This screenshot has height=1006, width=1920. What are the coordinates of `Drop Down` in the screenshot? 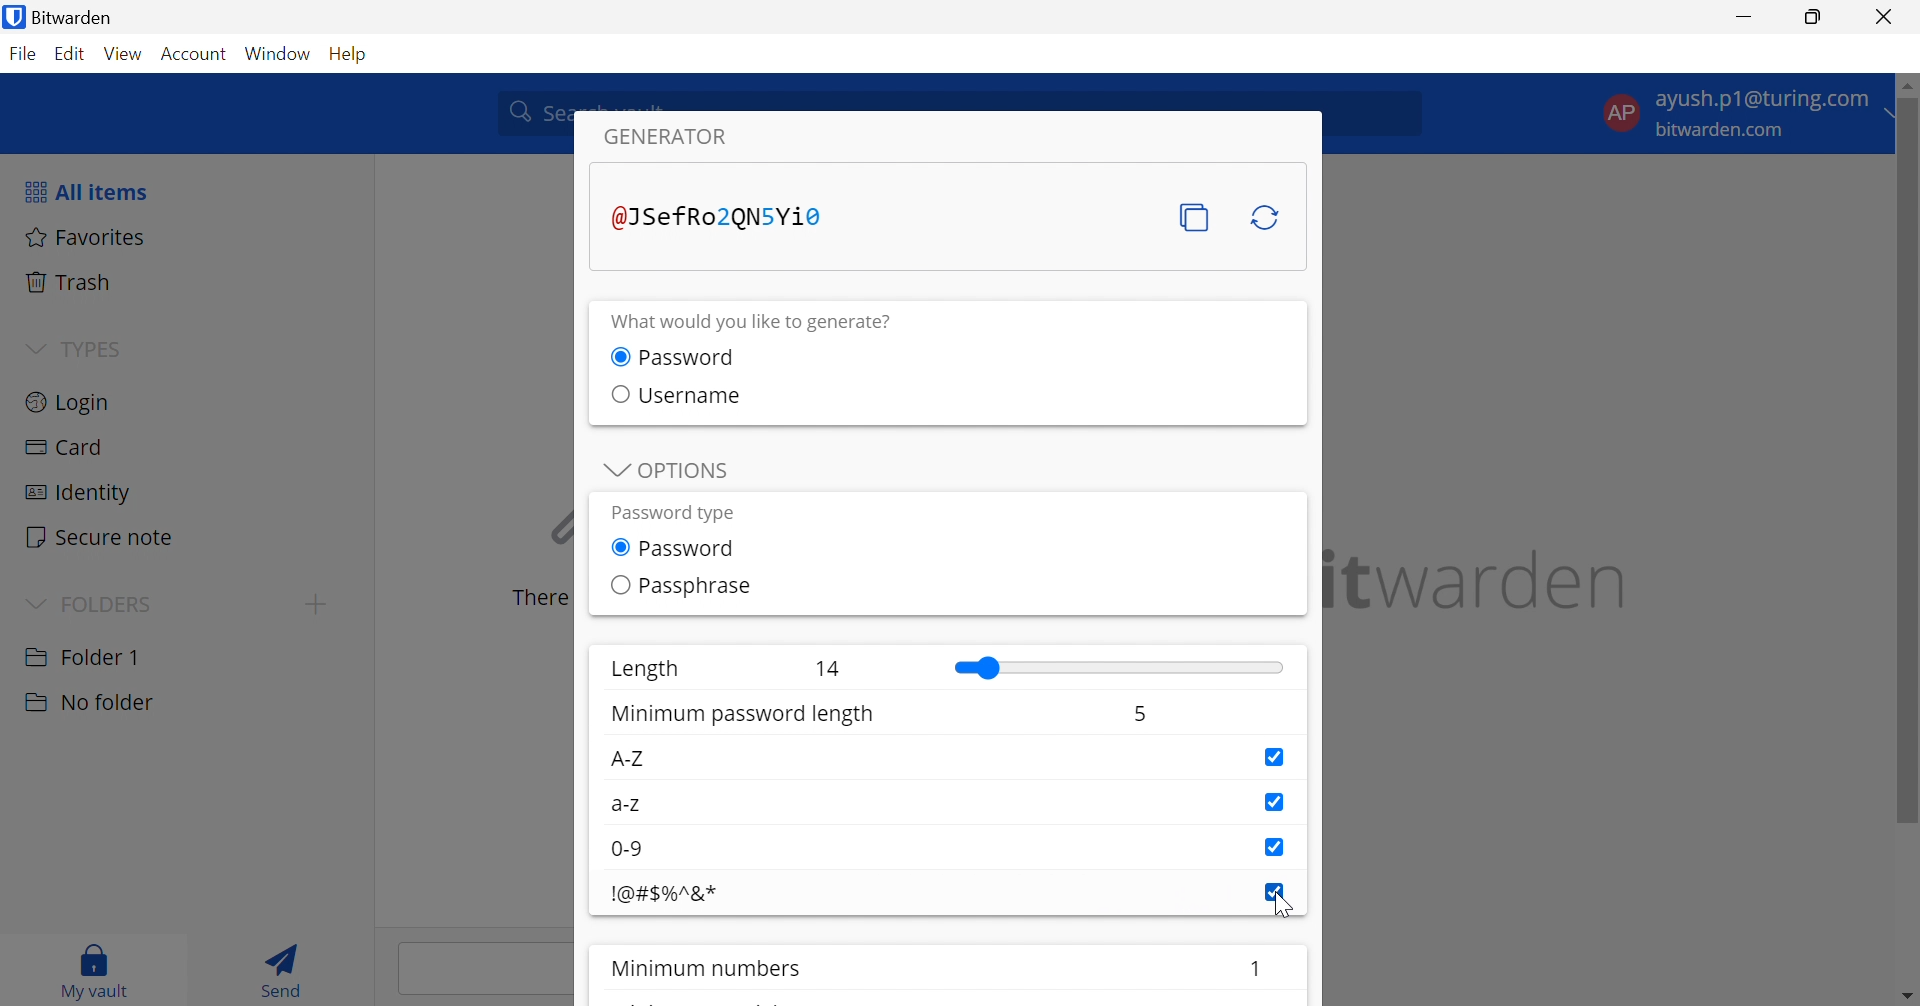 It's located at (611, 471).